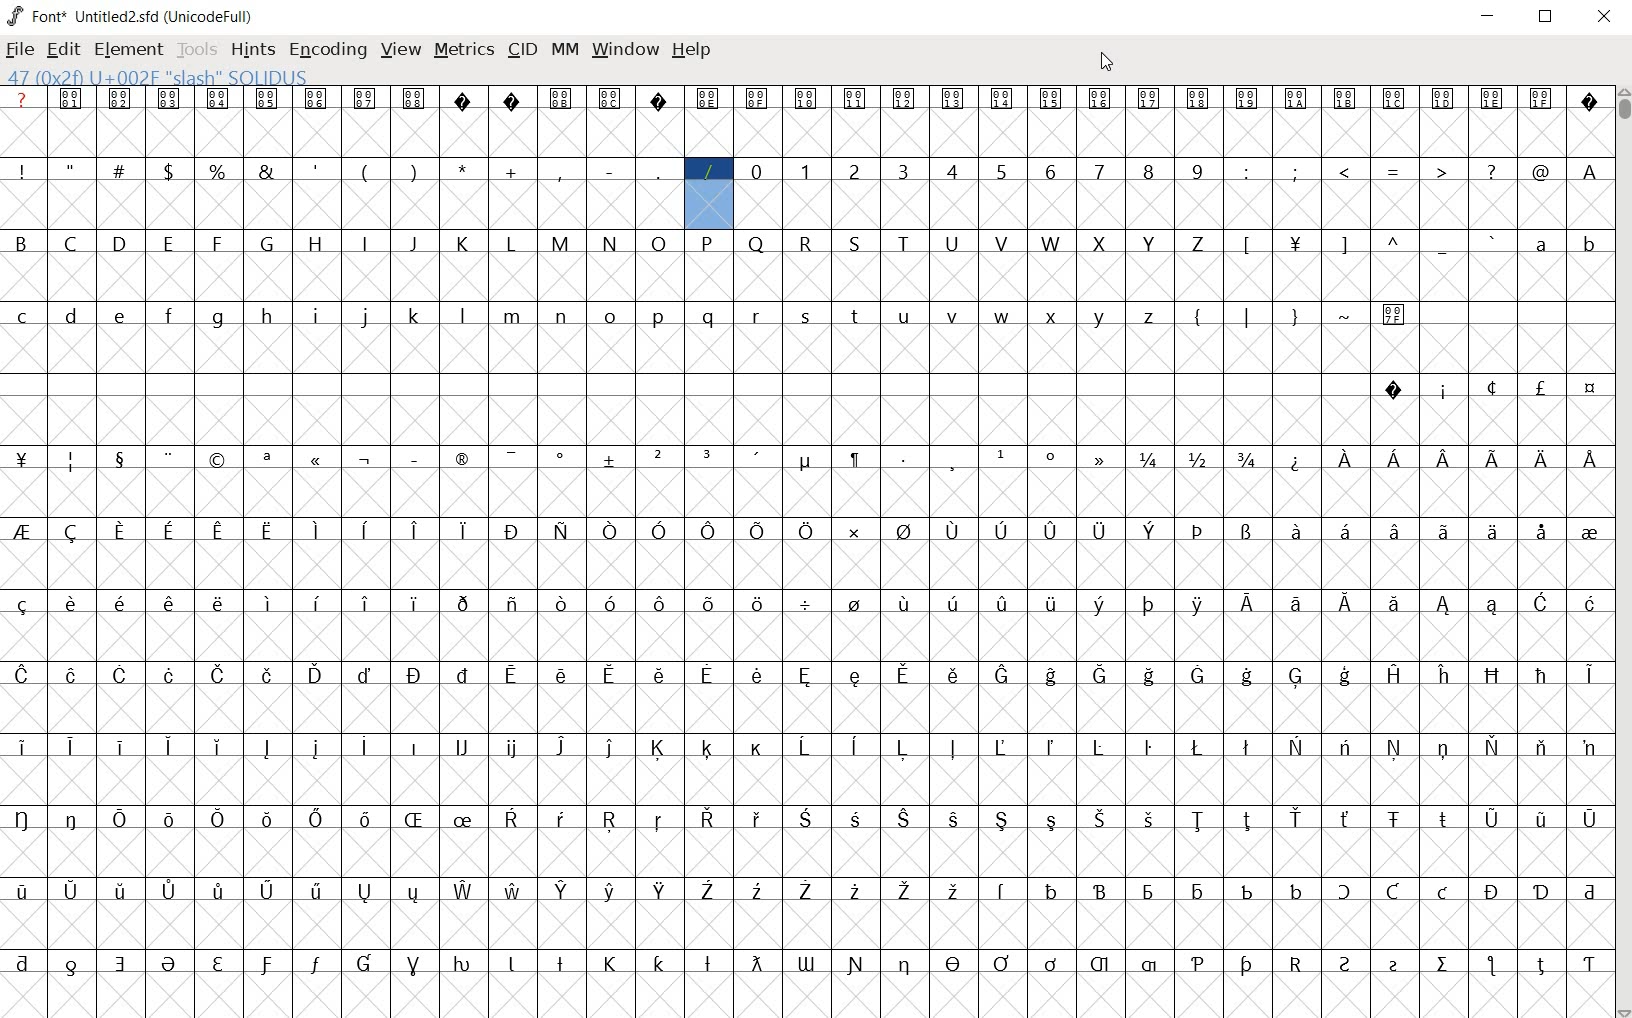  I want to click on glyph, so click(316, 964).